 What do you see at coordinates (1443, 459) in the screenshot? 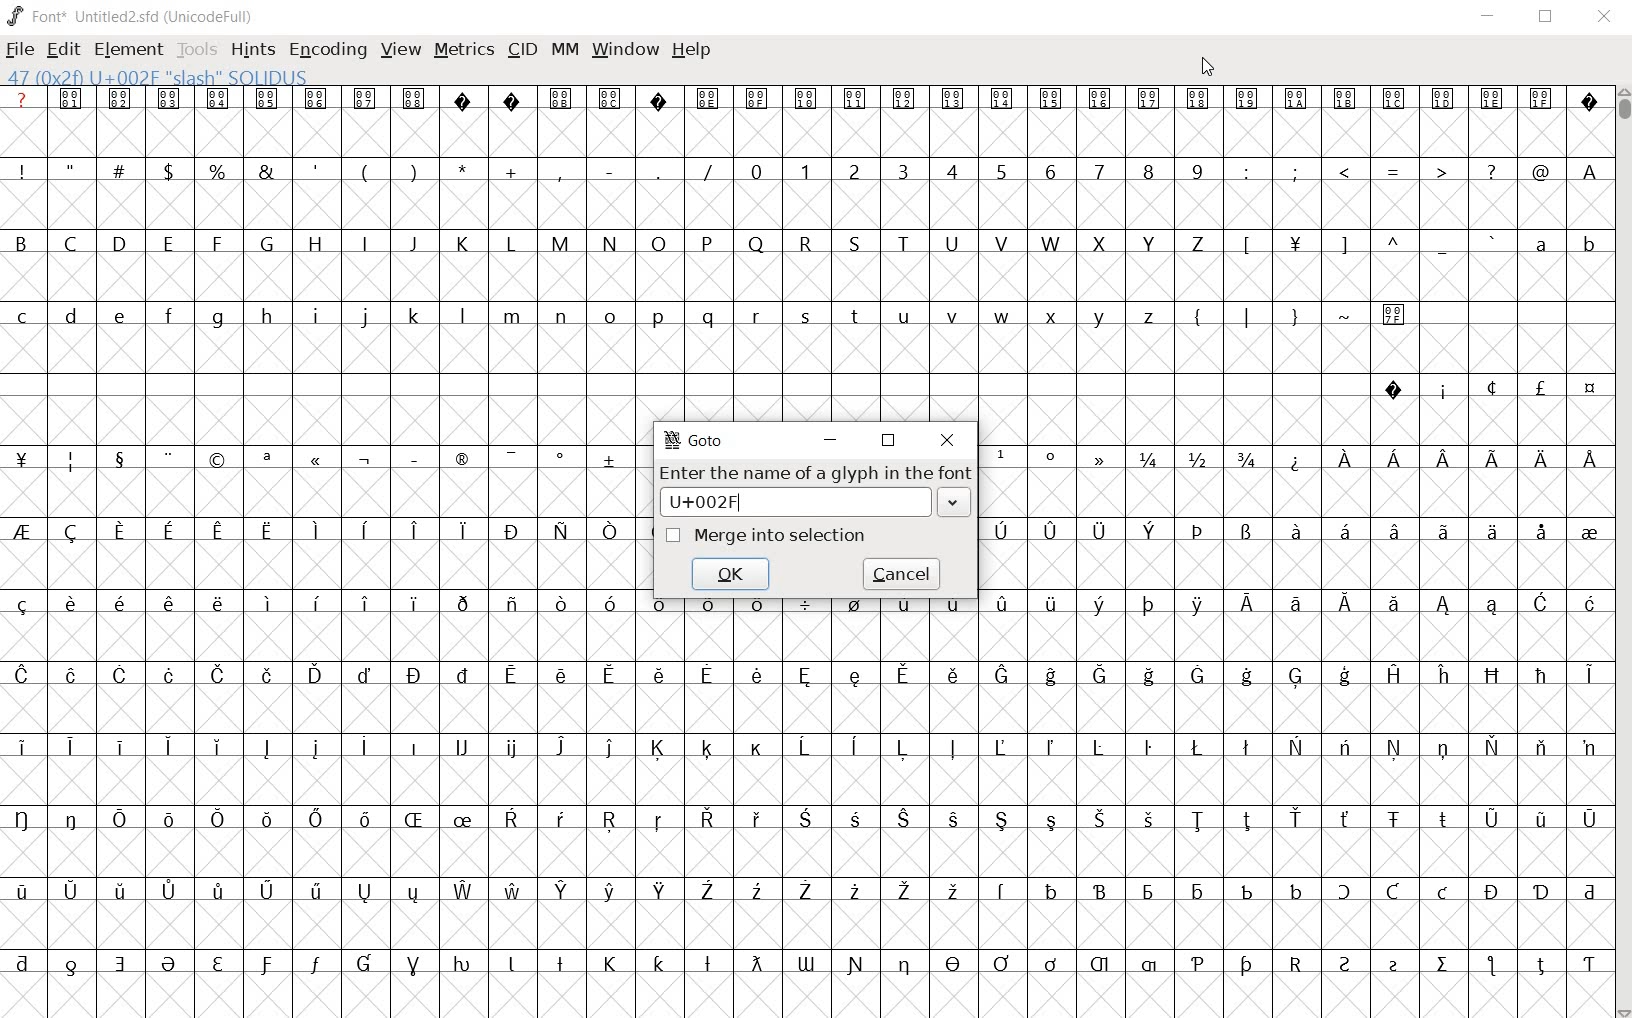
I see `letters` at bounding box center [1443, 459].